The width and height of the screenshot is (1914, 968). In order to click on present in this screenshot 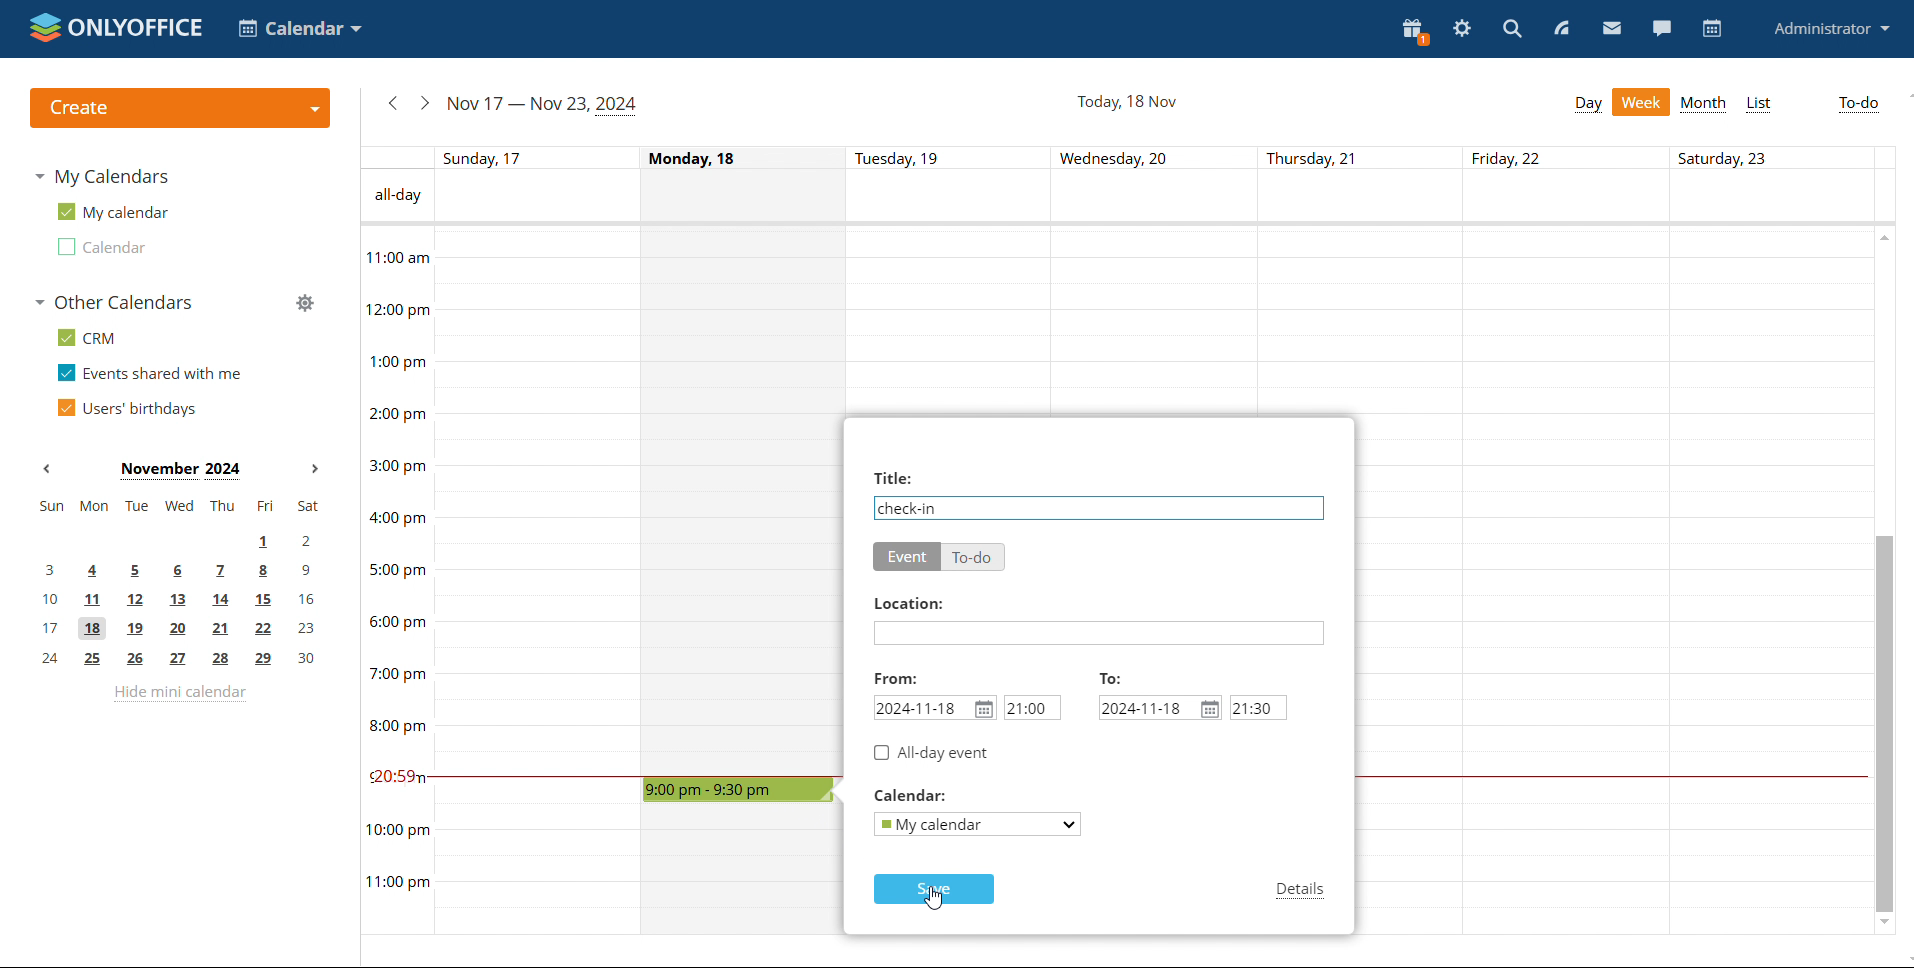, I will do `click(1414, 31)`.